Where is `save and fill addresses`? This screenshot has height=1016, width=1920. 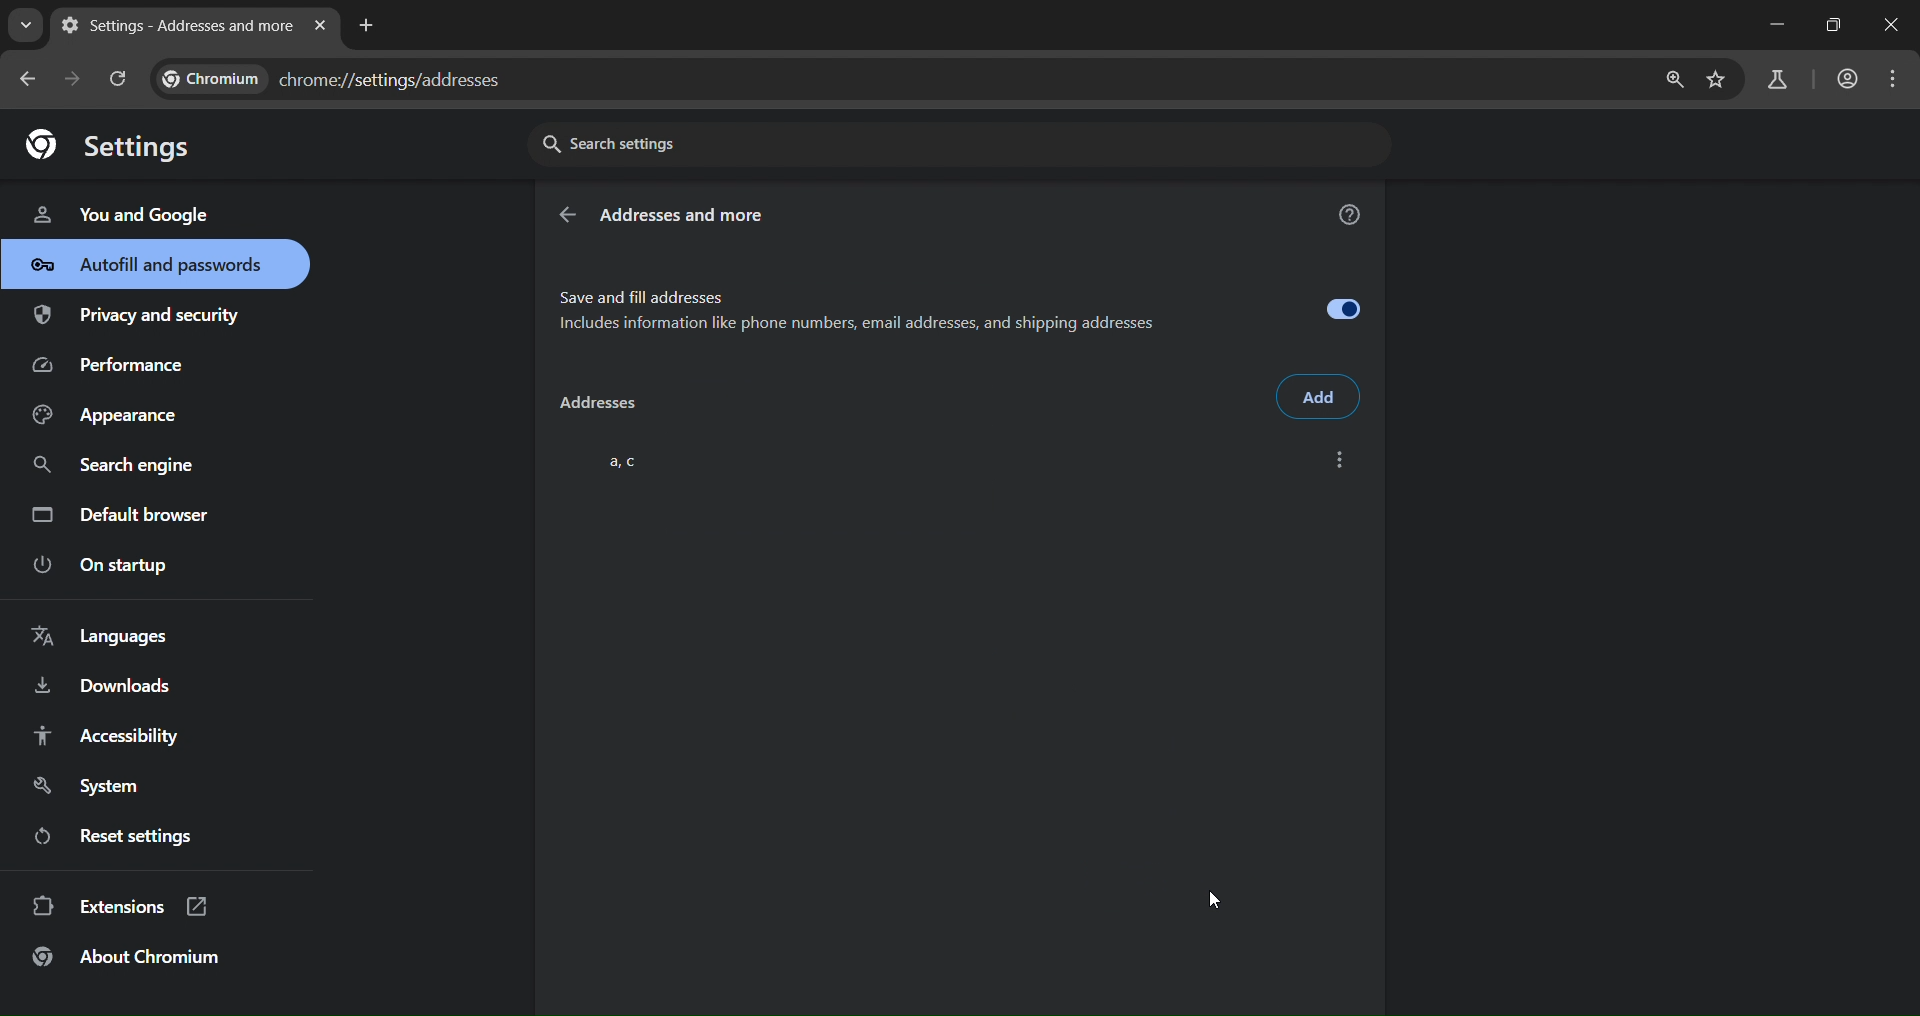 save and fill addresses is located at coordinates (961, 306).